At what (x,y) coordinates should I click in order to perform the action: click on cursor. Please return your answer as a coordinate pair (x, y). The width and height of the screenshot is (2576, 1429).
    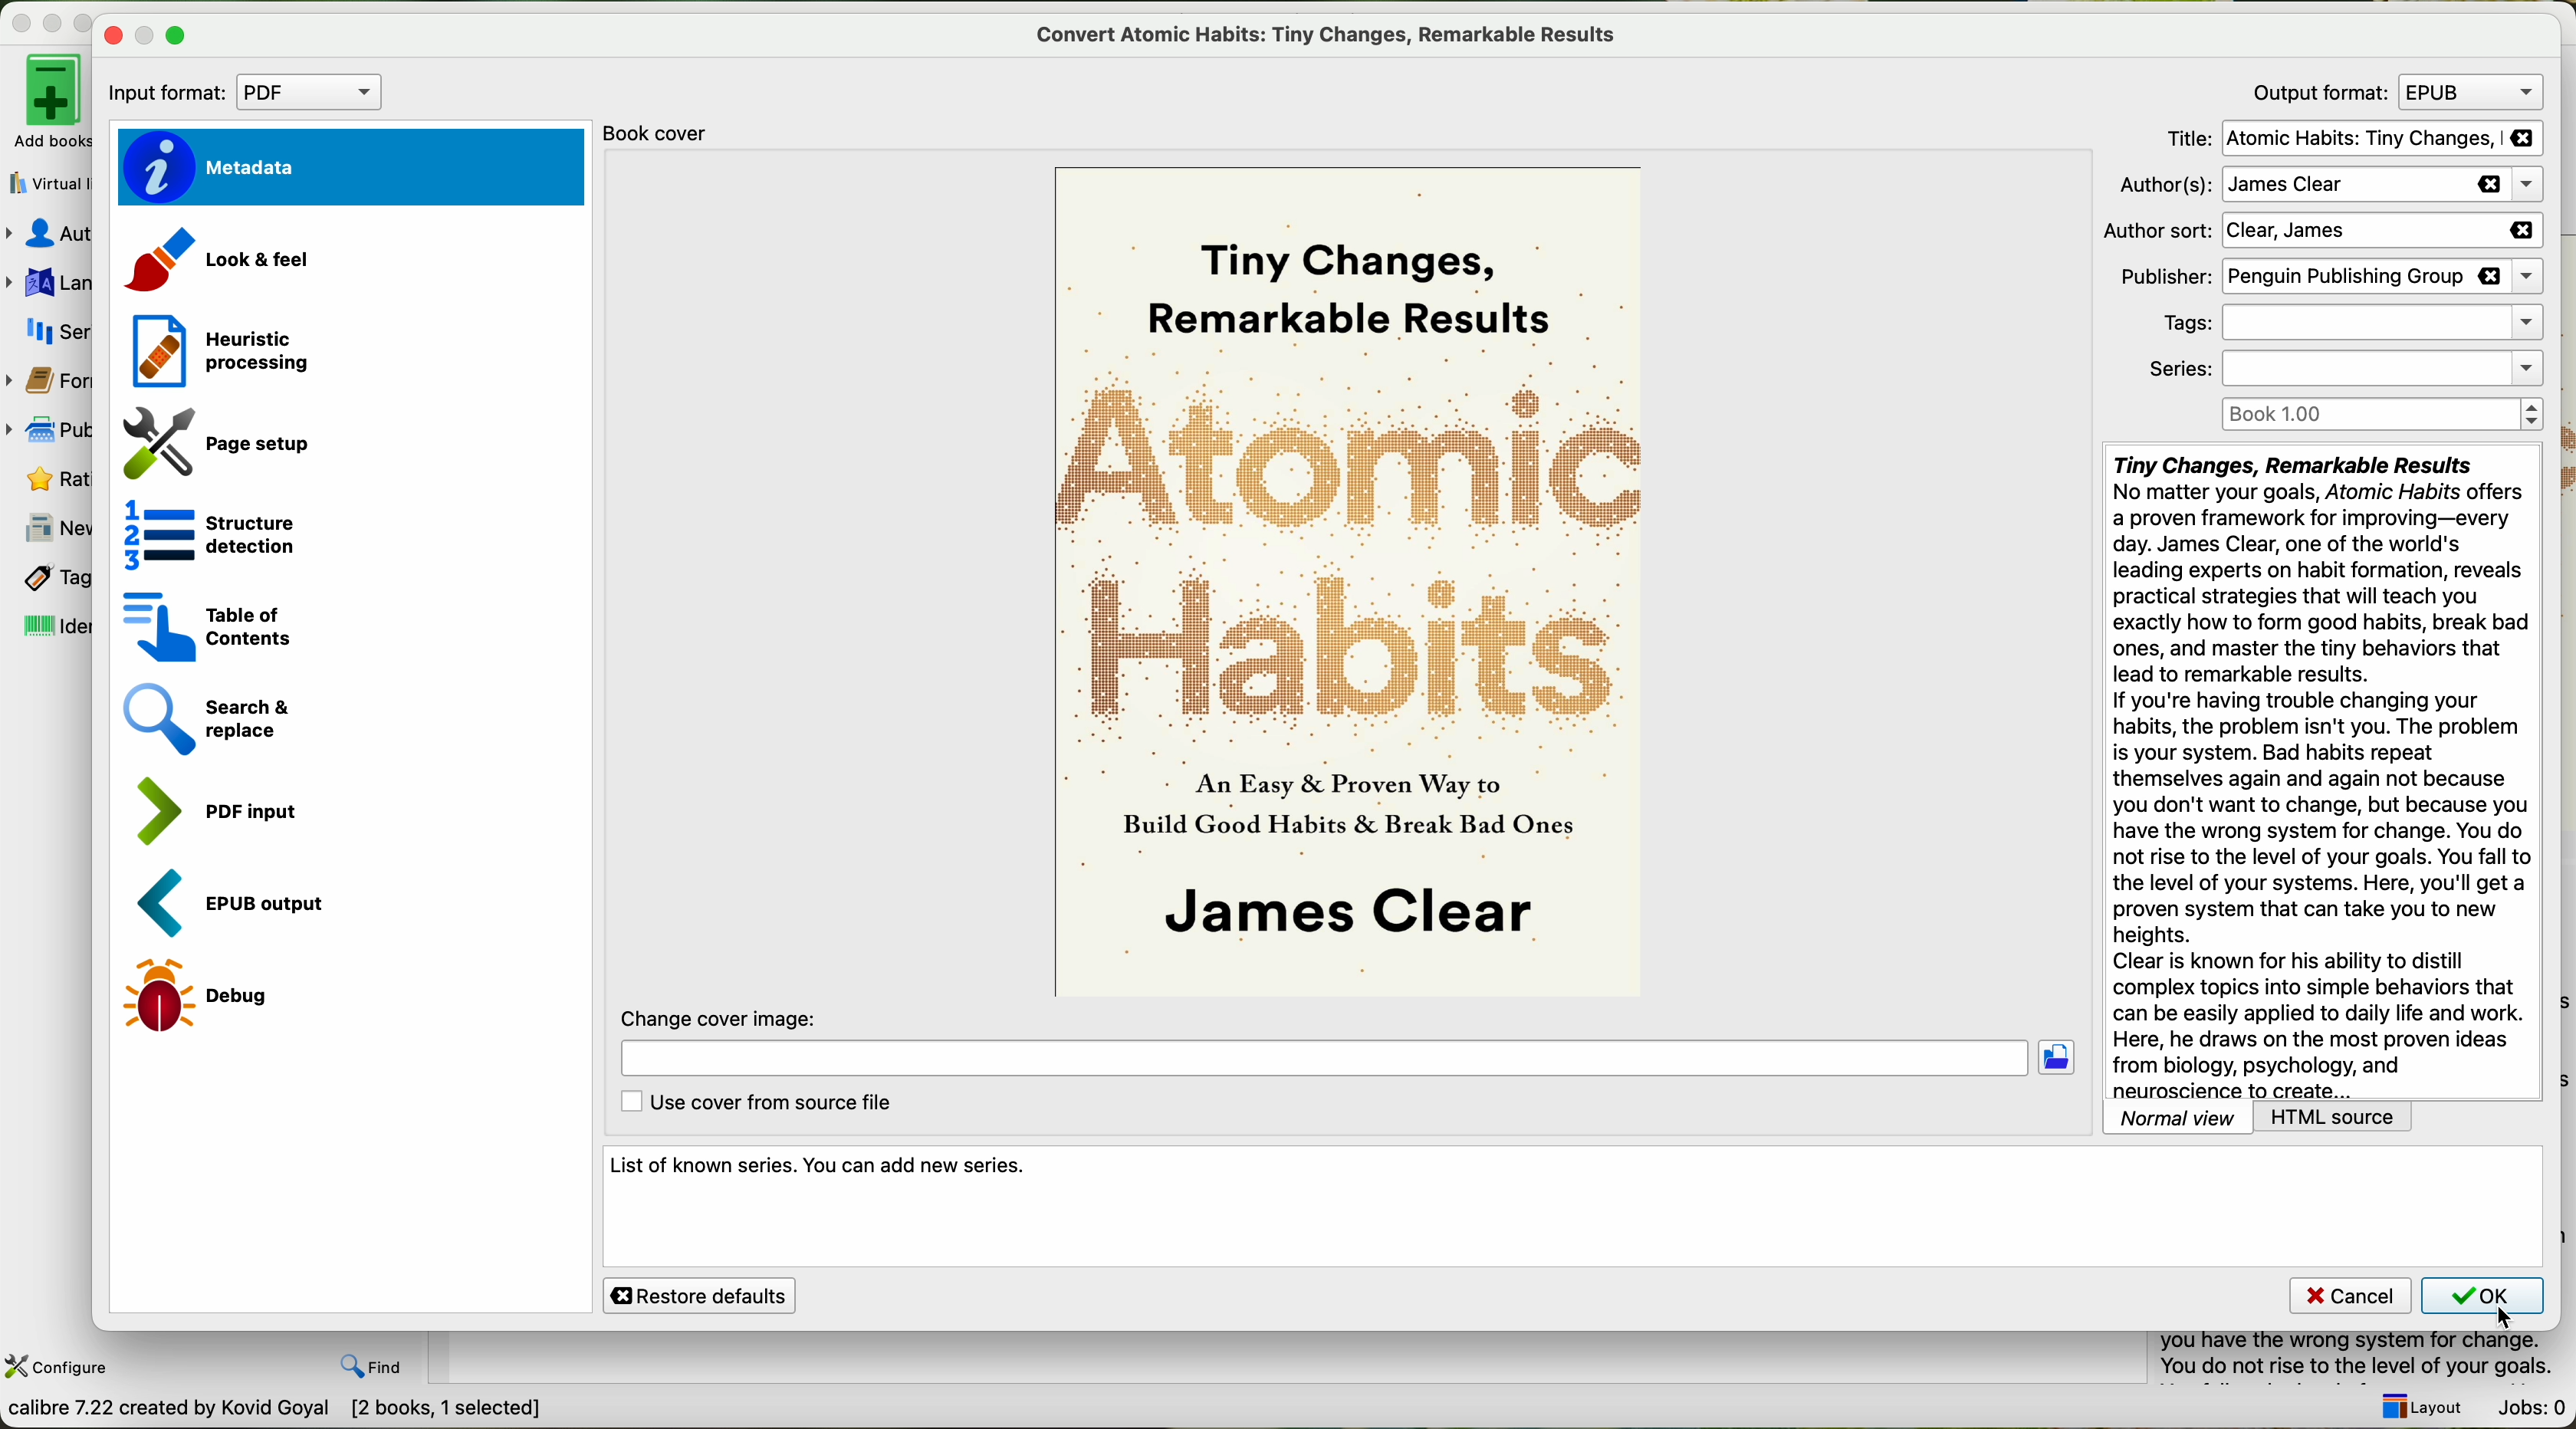
    Looking at the image, I should click on (2500, 1317).